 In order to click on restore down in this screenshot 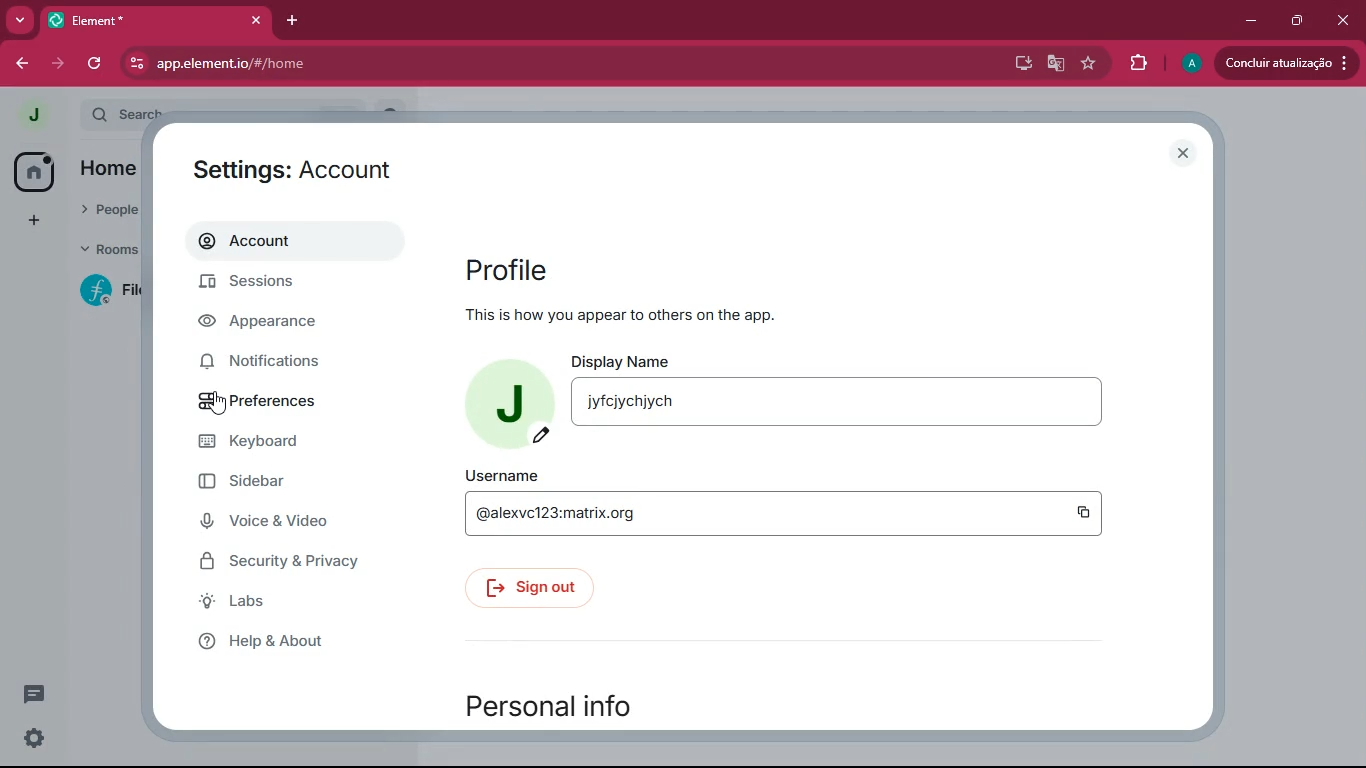, I will do `click(1296, 22)`.